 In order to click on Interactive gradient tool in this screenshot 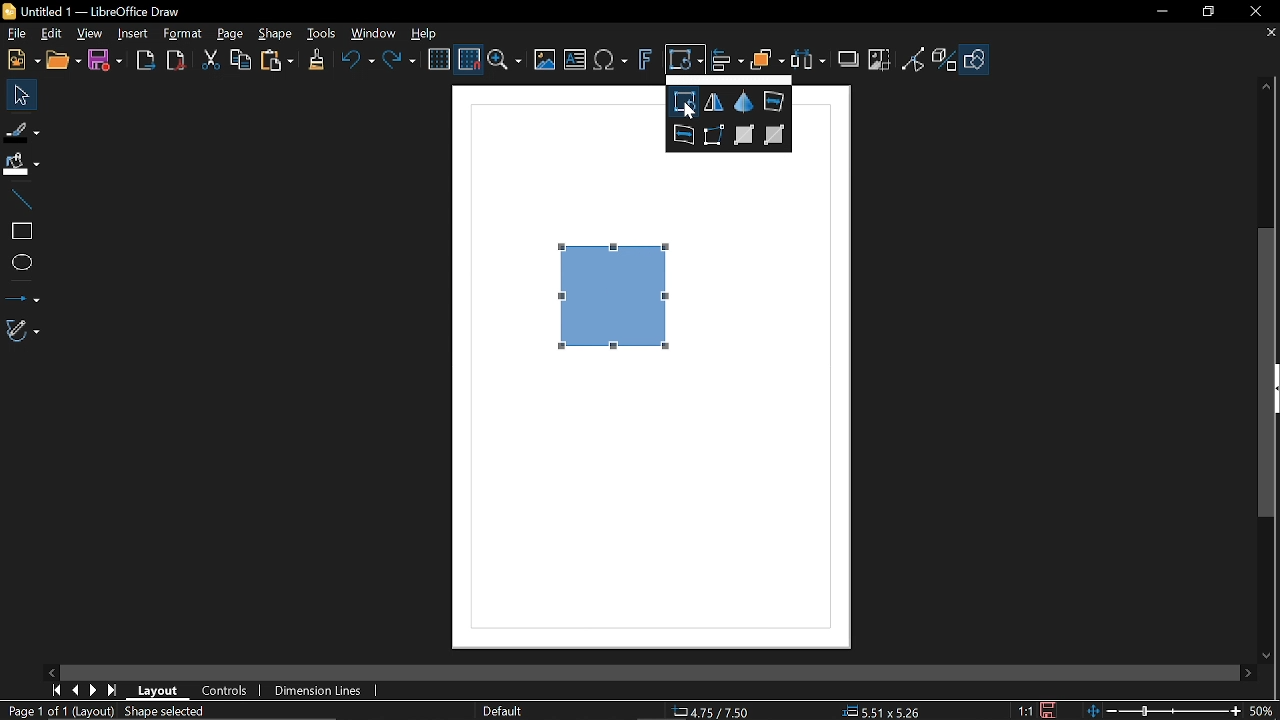, I will do `click(776, 136)`.